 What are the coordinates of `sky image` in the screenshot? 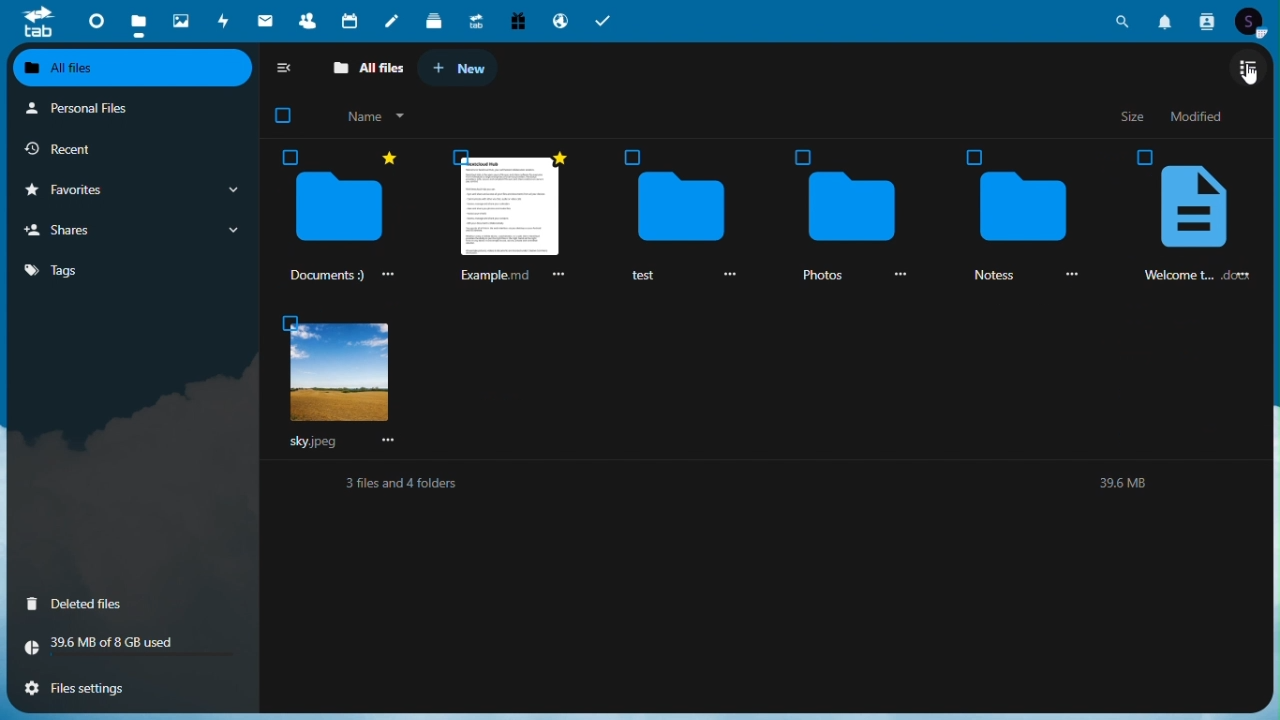 It's located at (338, 376).